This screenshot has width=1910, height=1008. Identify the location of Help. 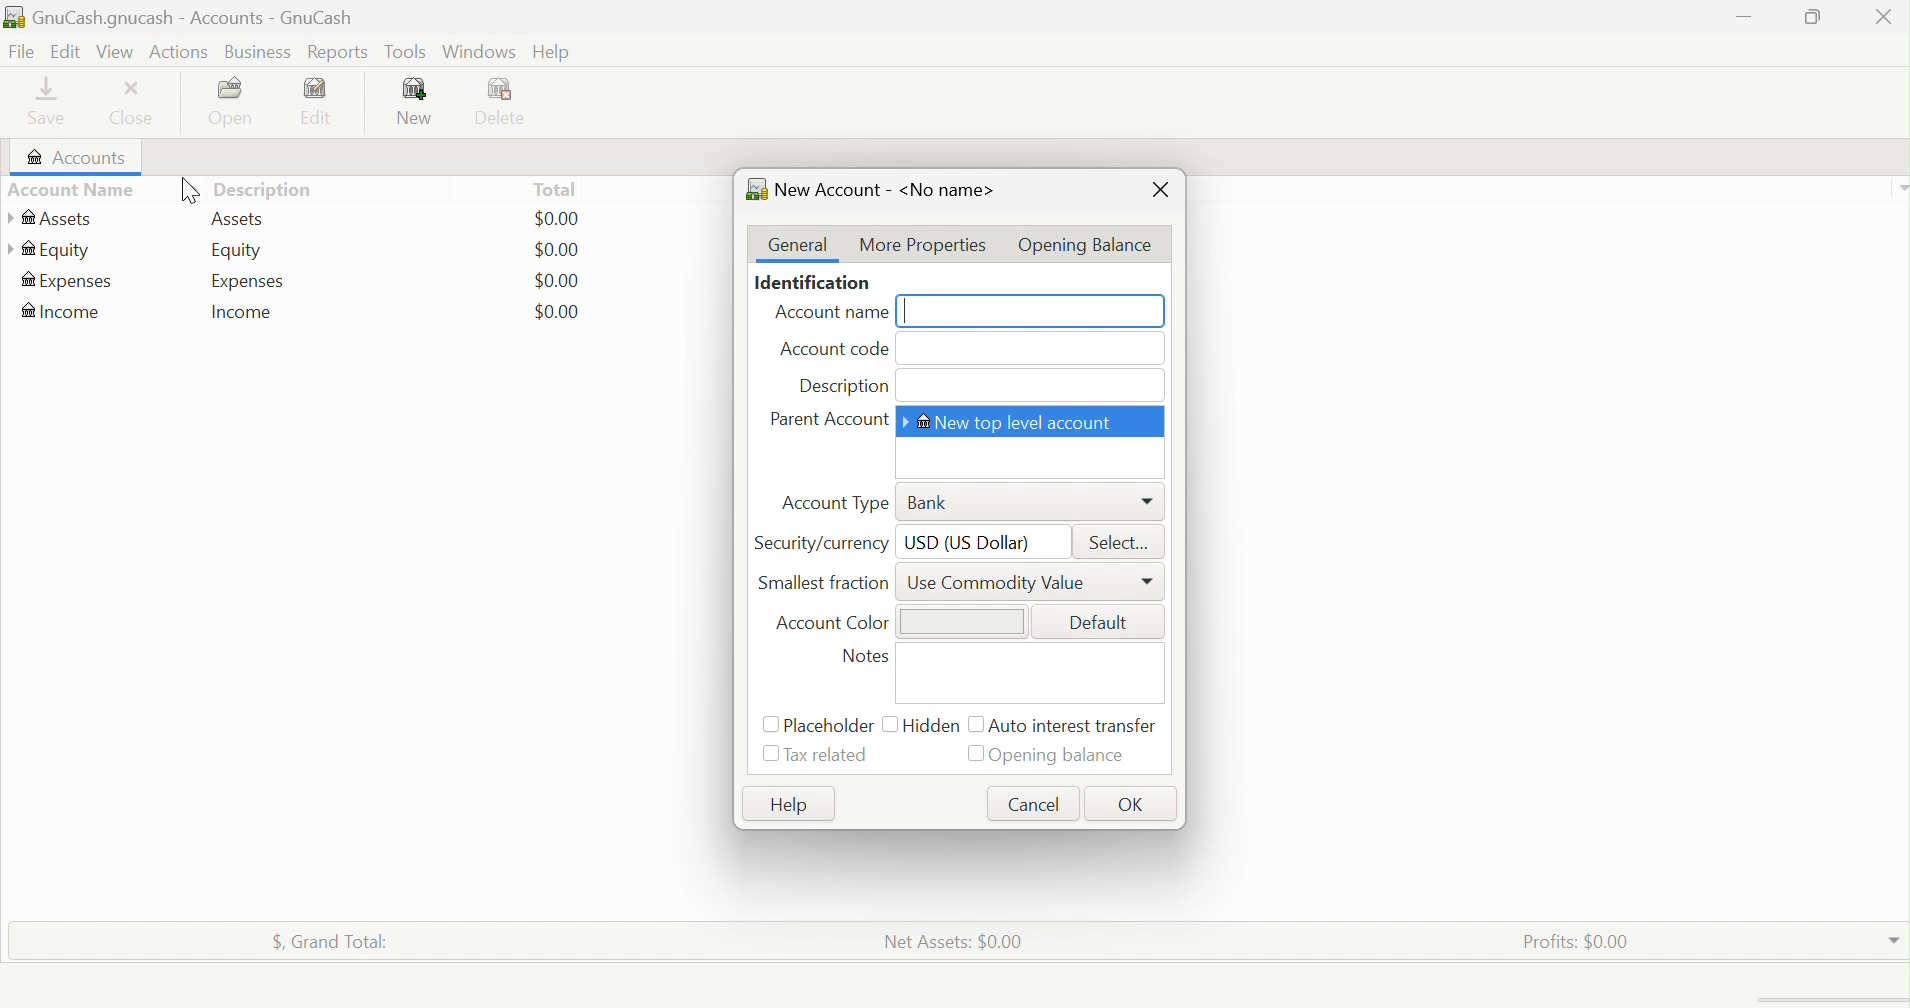
(786, 805).